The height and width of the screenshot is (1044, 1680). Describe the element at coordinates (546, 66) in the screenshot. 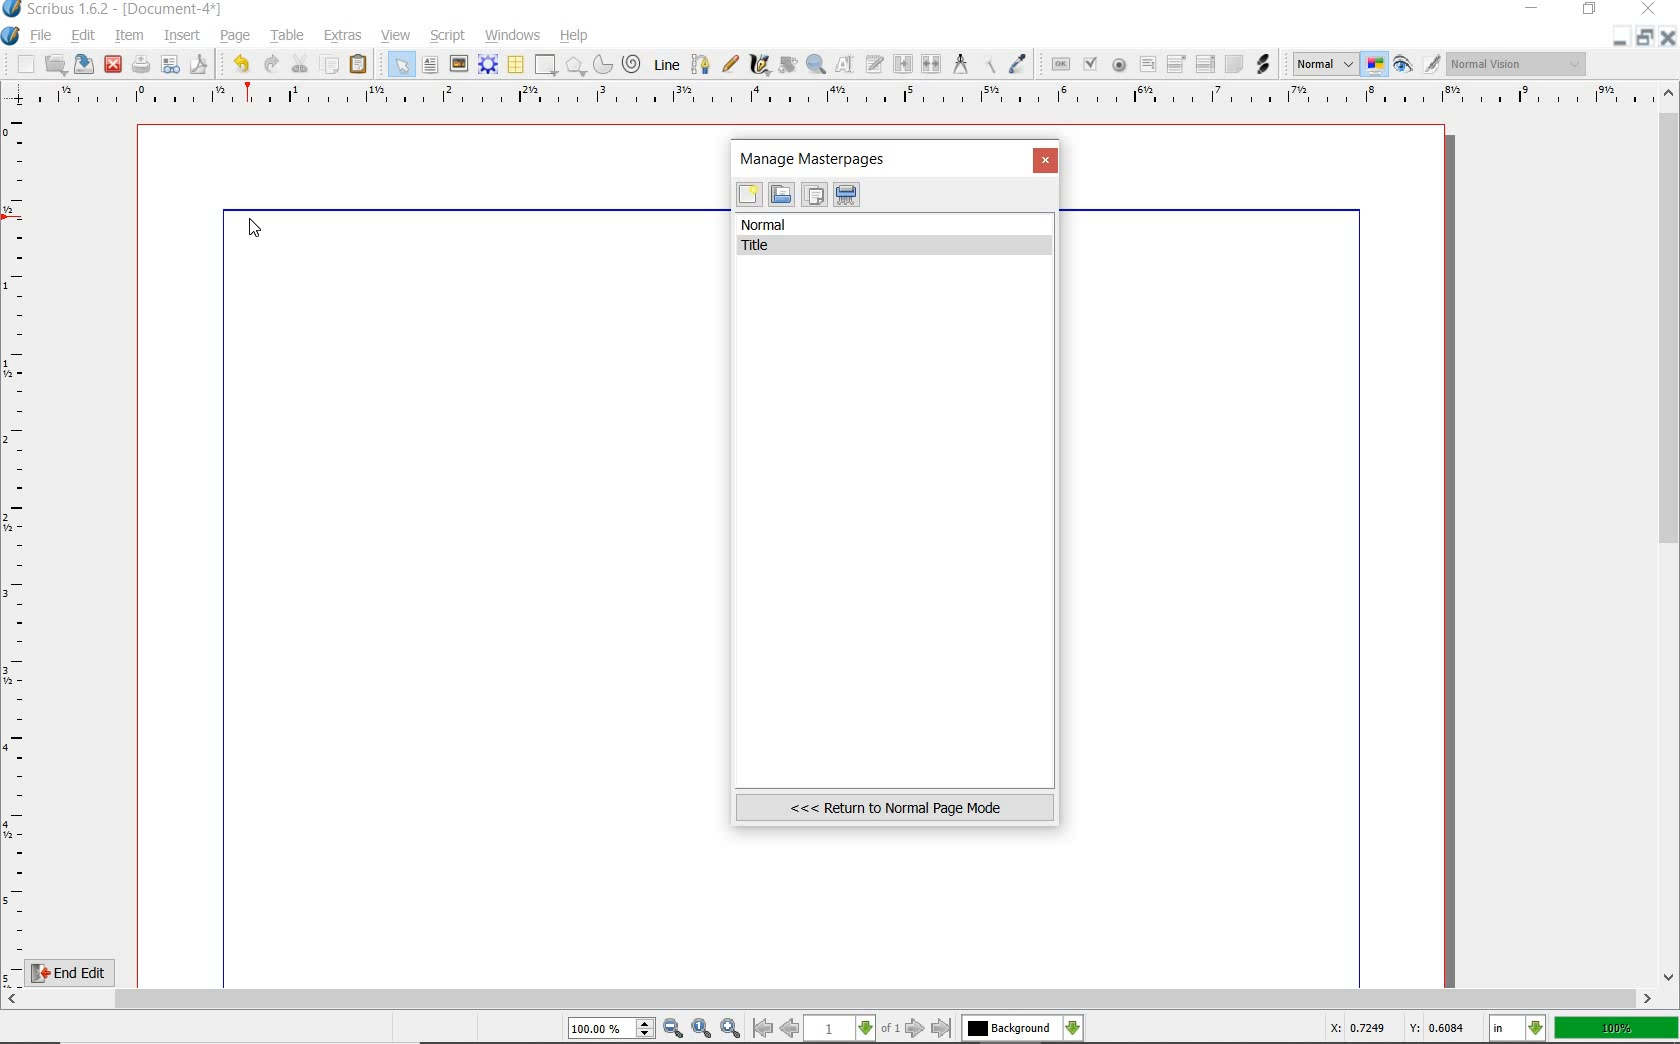

I see `shape` at that location.